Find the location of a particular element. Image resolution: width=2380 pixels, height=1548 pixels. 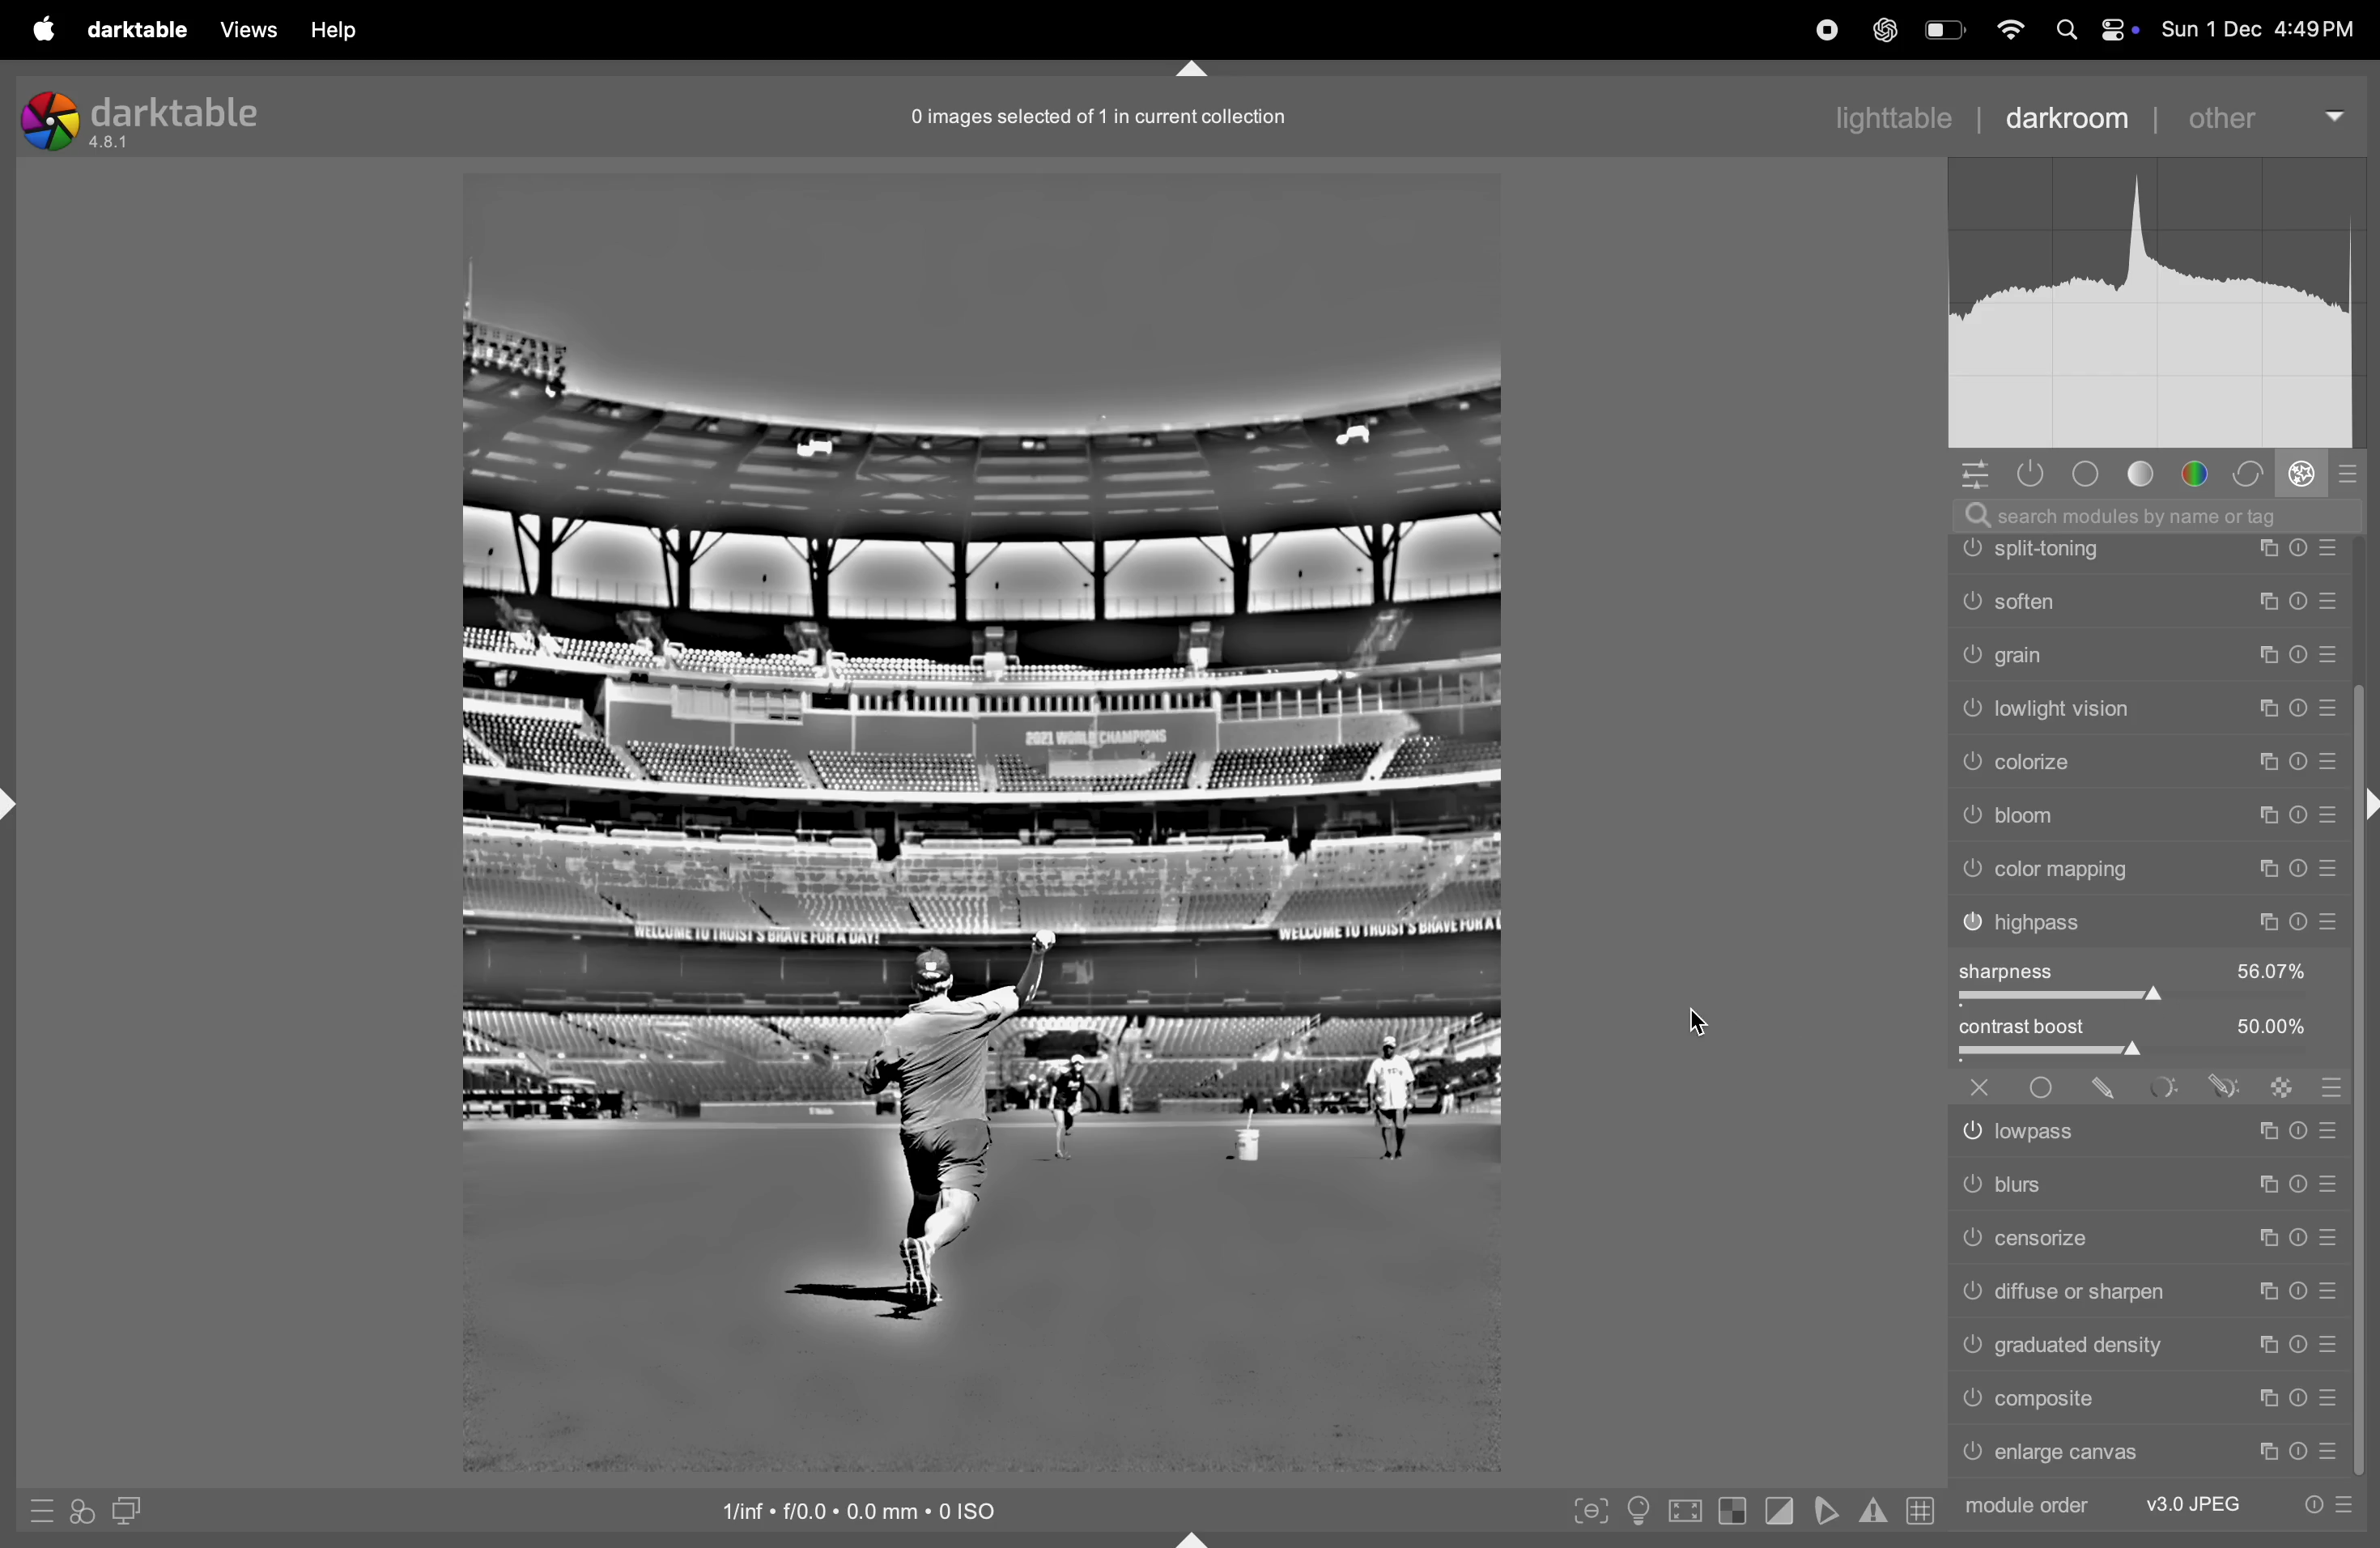

date and time is located at coordinates (2264, 30).